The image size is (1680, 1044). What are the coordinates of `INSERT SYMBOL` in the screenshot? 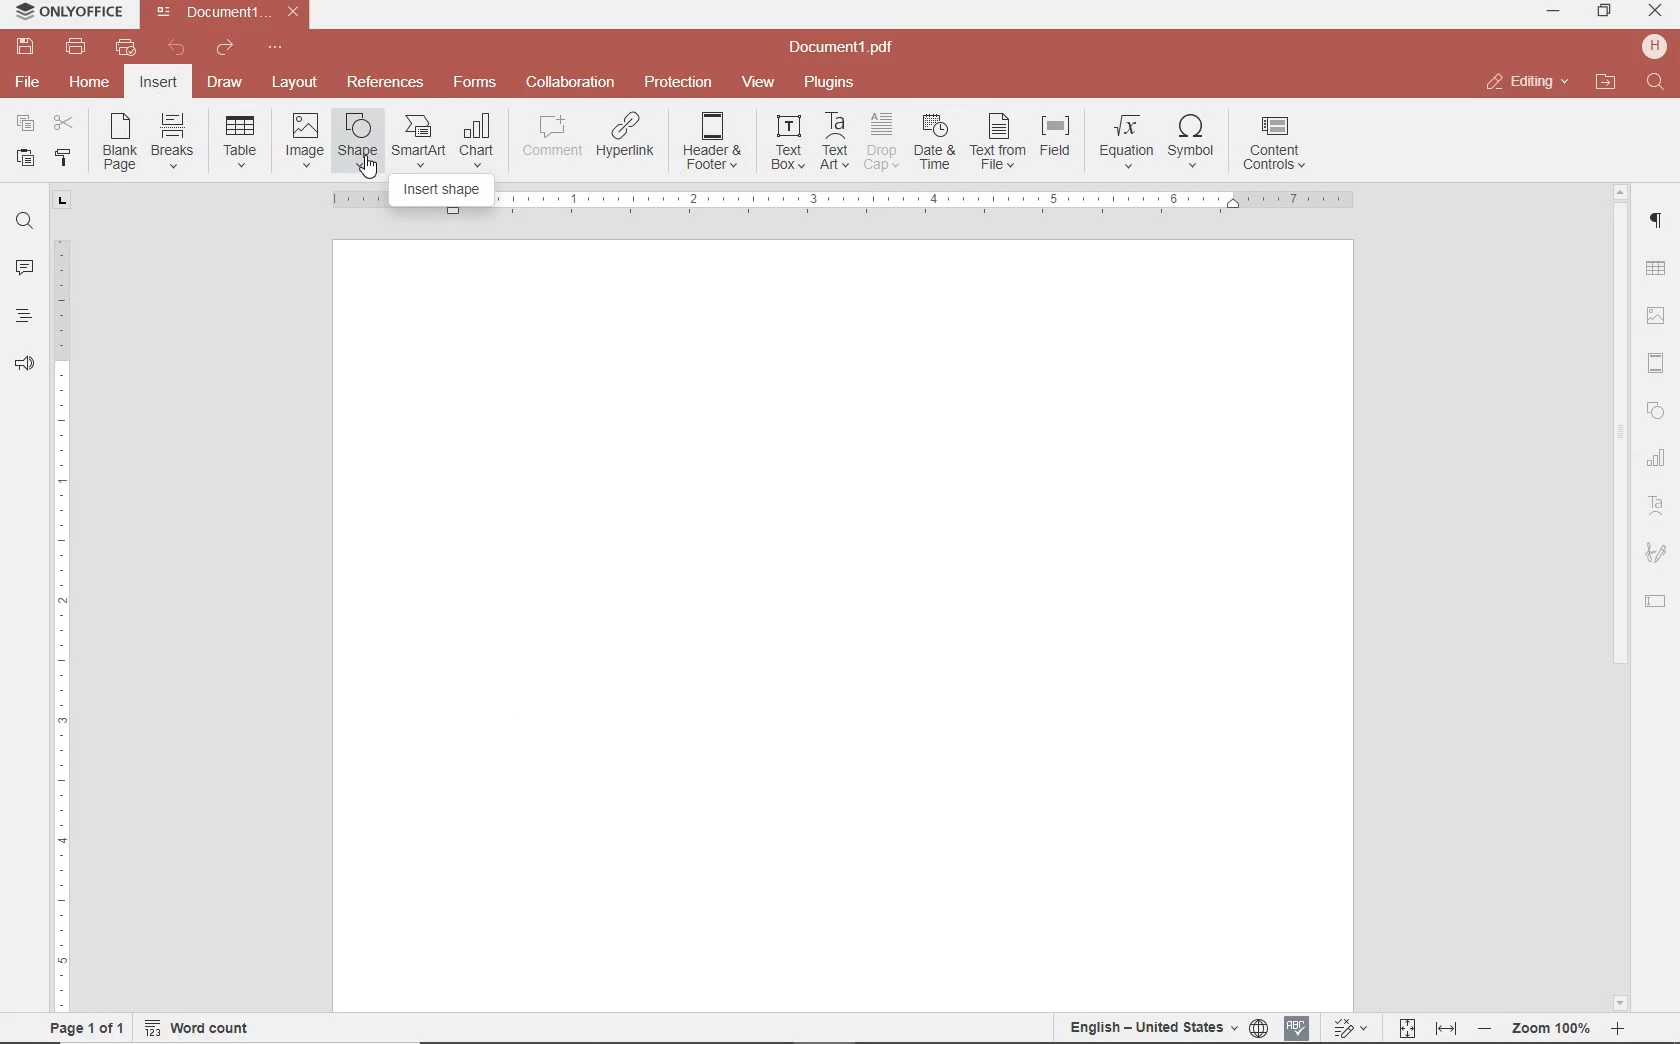 It's located at (1191, 140).